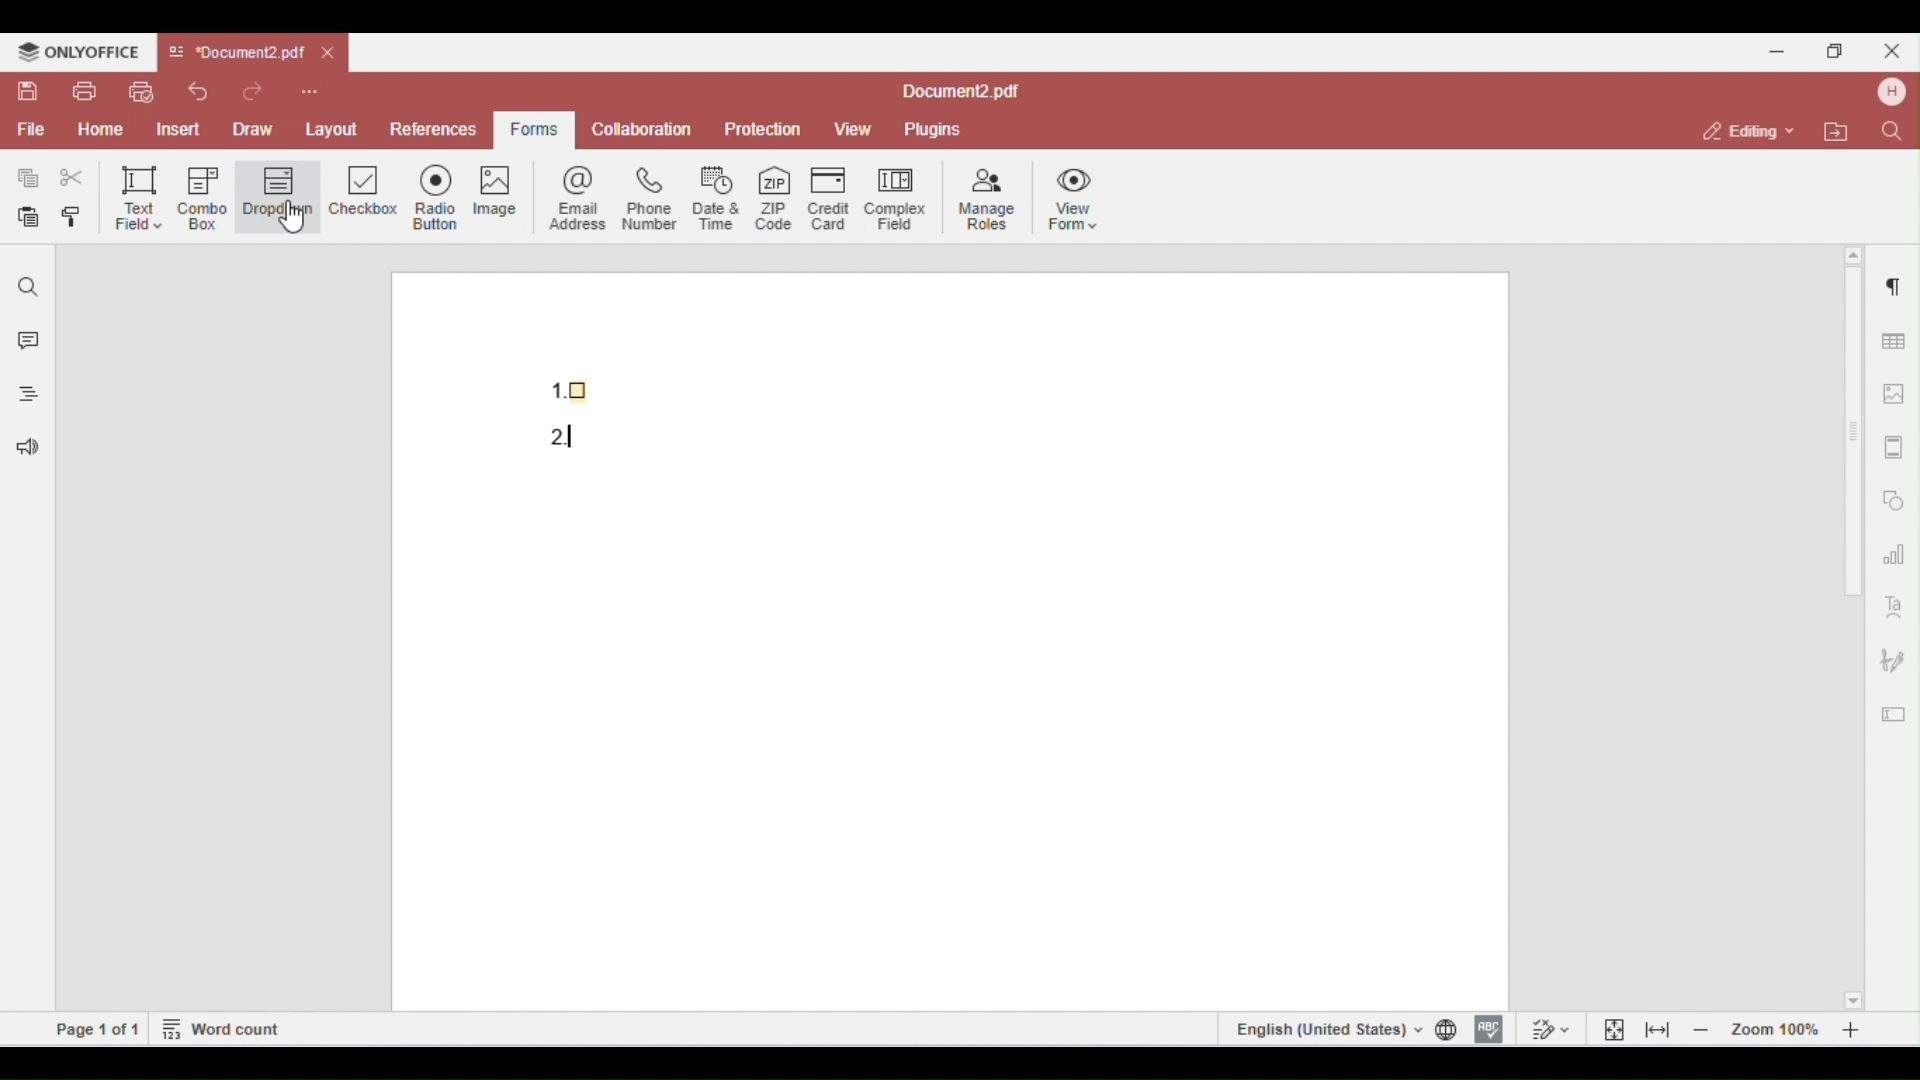  I want to click on text field, so click(138, 197).